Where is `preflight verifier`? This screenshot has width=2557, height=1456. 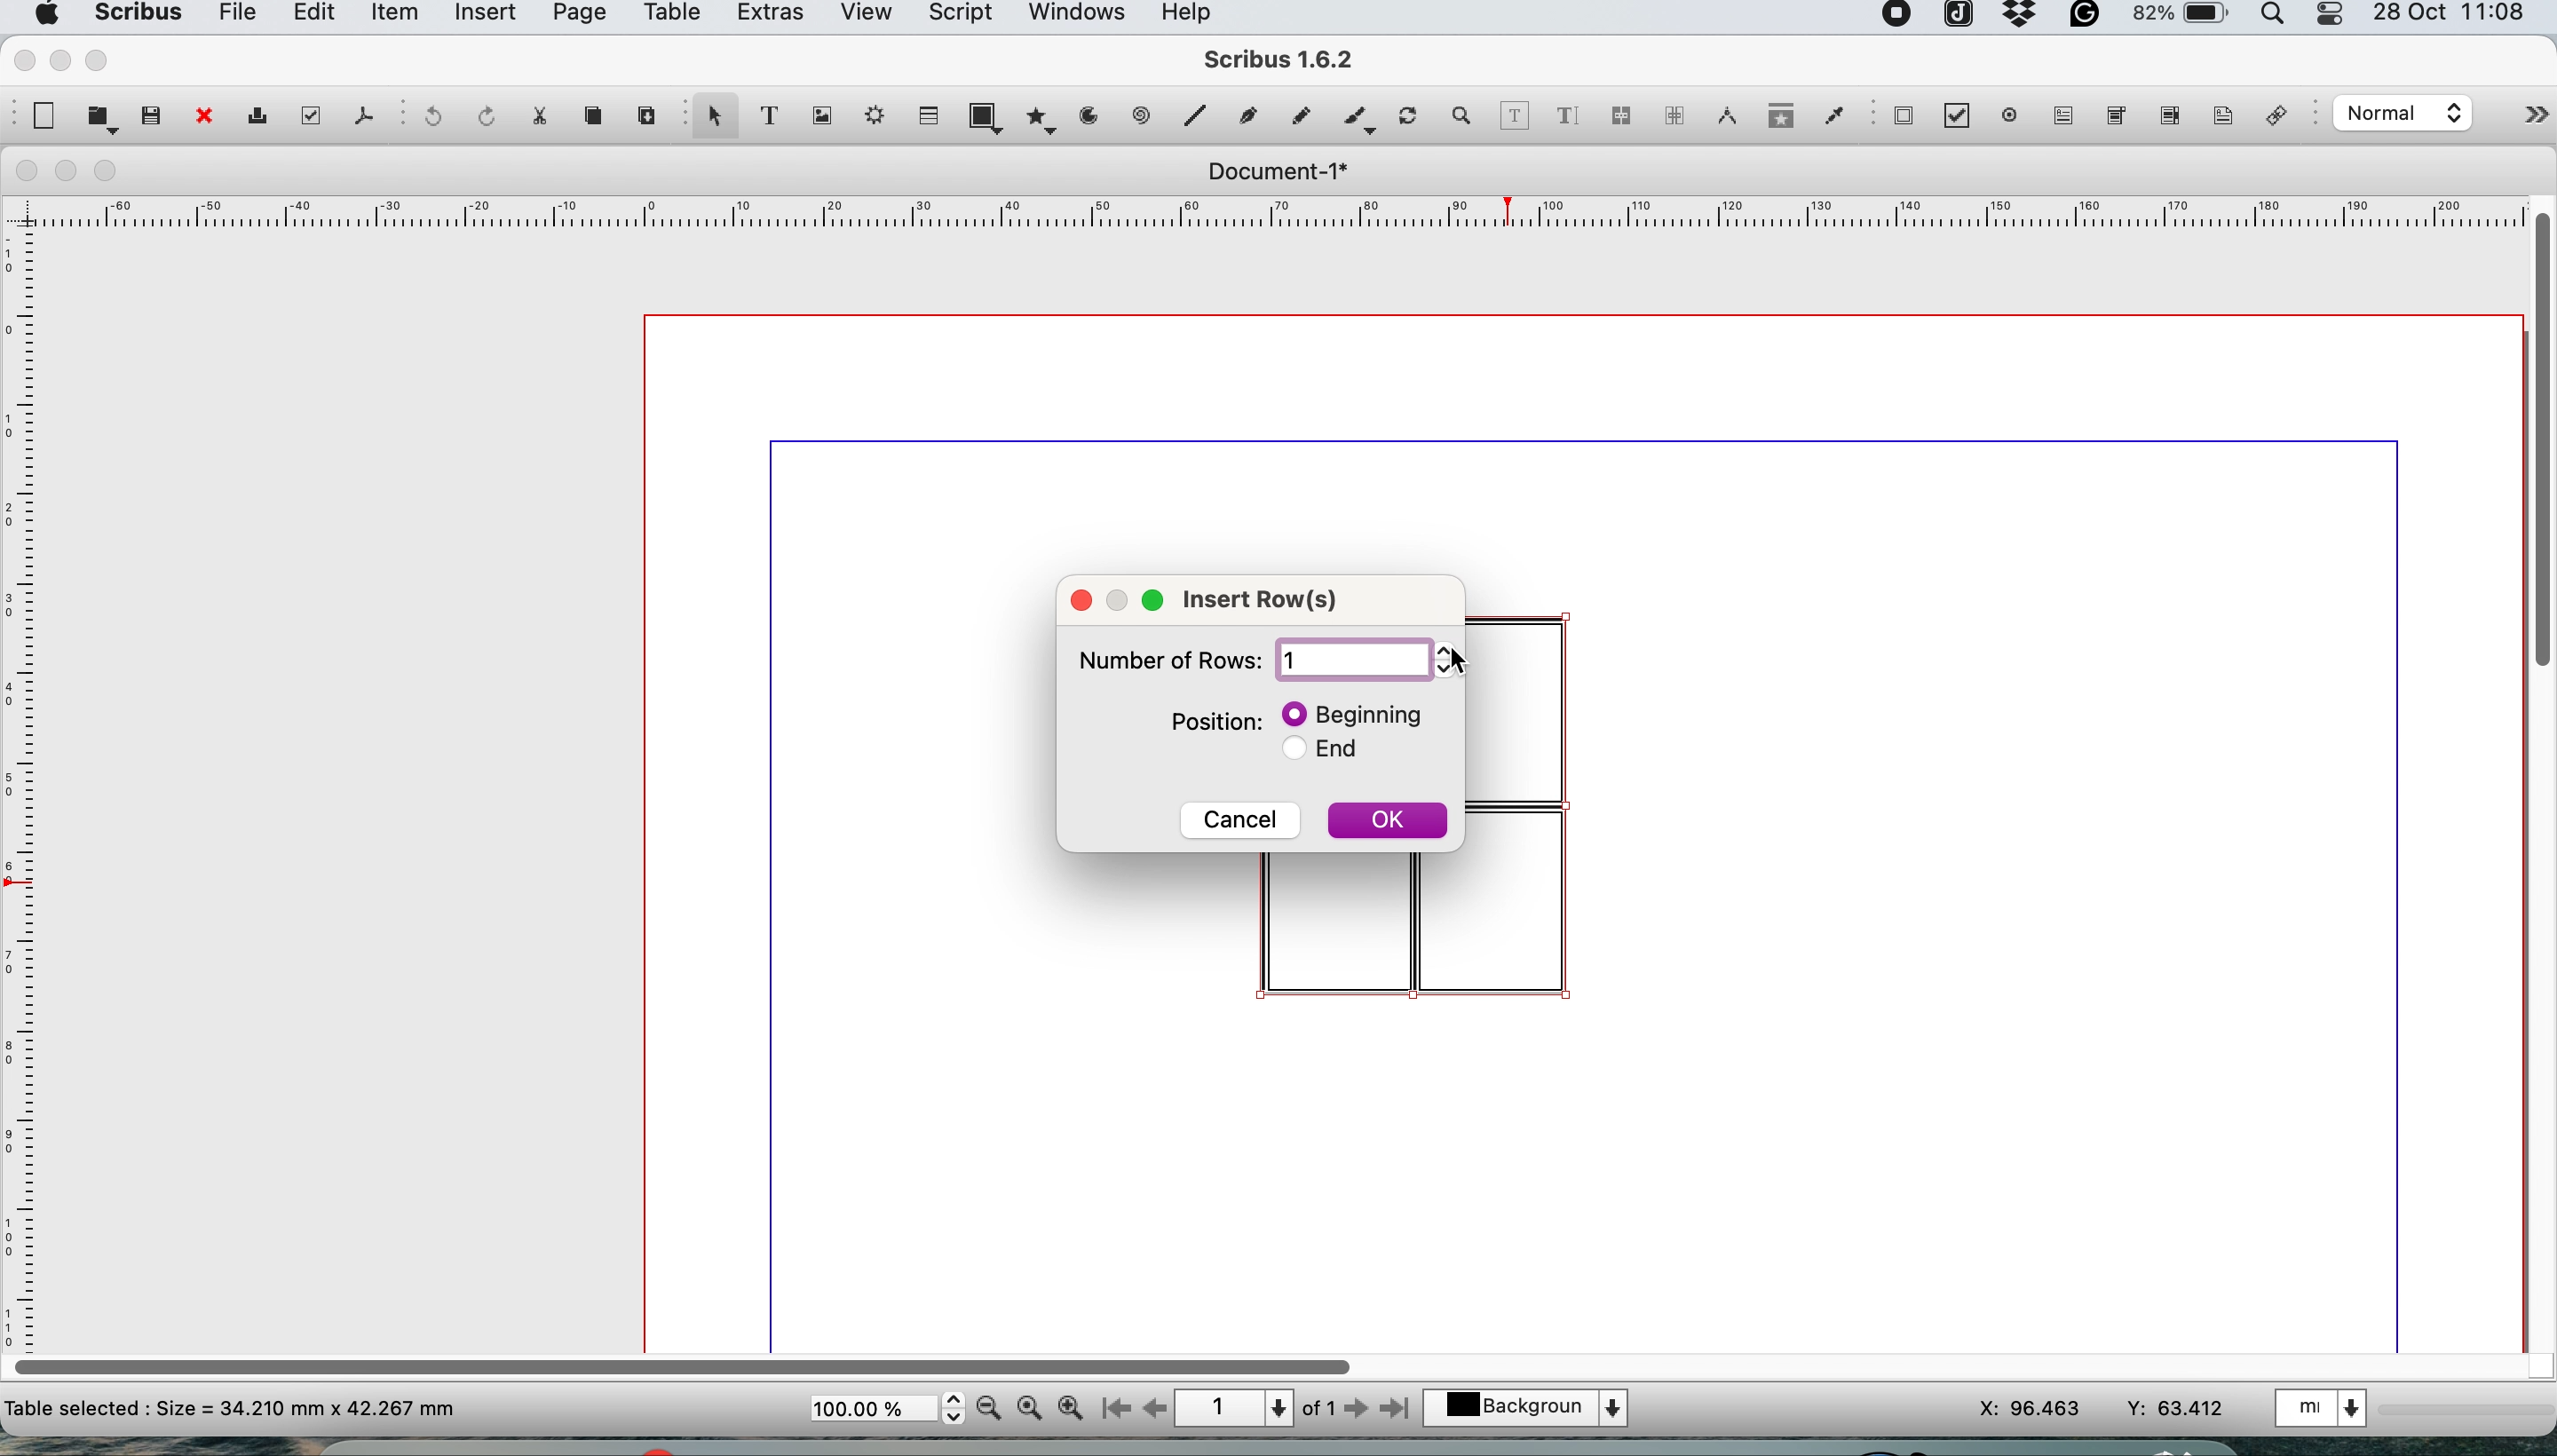 preflight verifier is located at coordinates (306, 115).